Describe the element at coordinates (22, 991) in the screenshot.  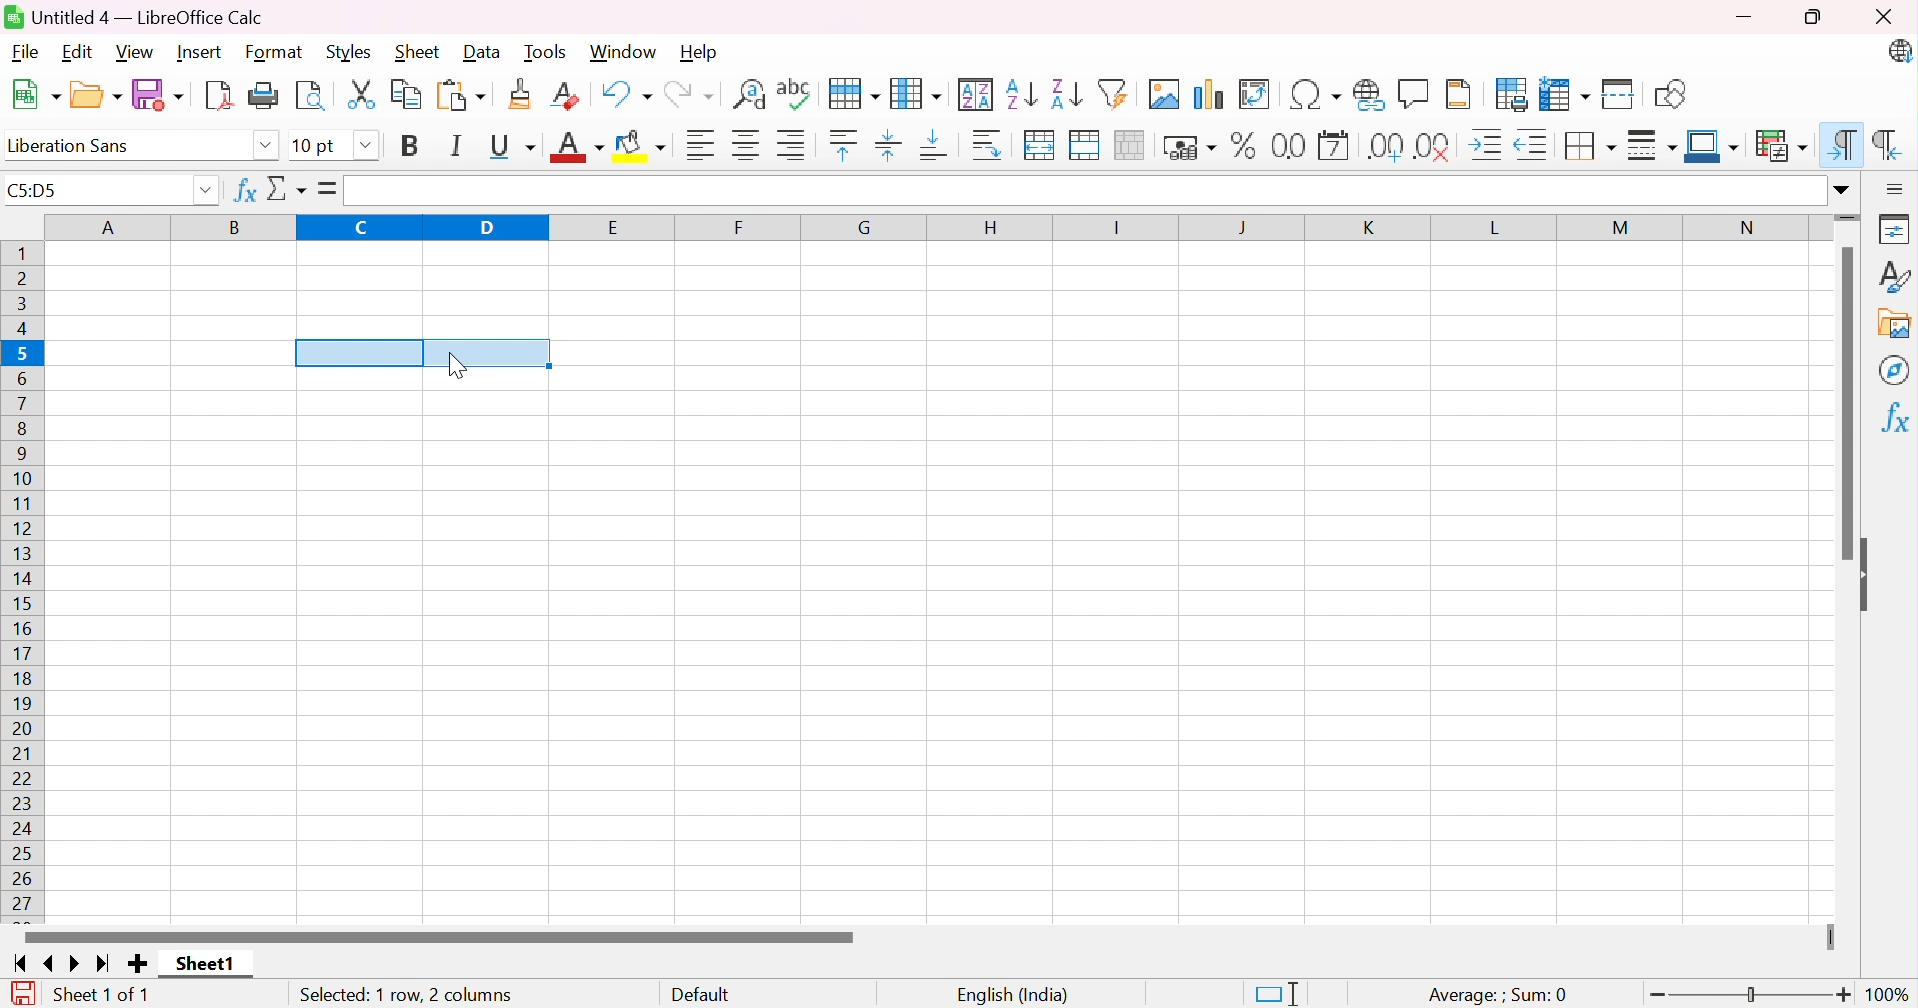
I see `The document has been modified. Click to save the document.` at that location.